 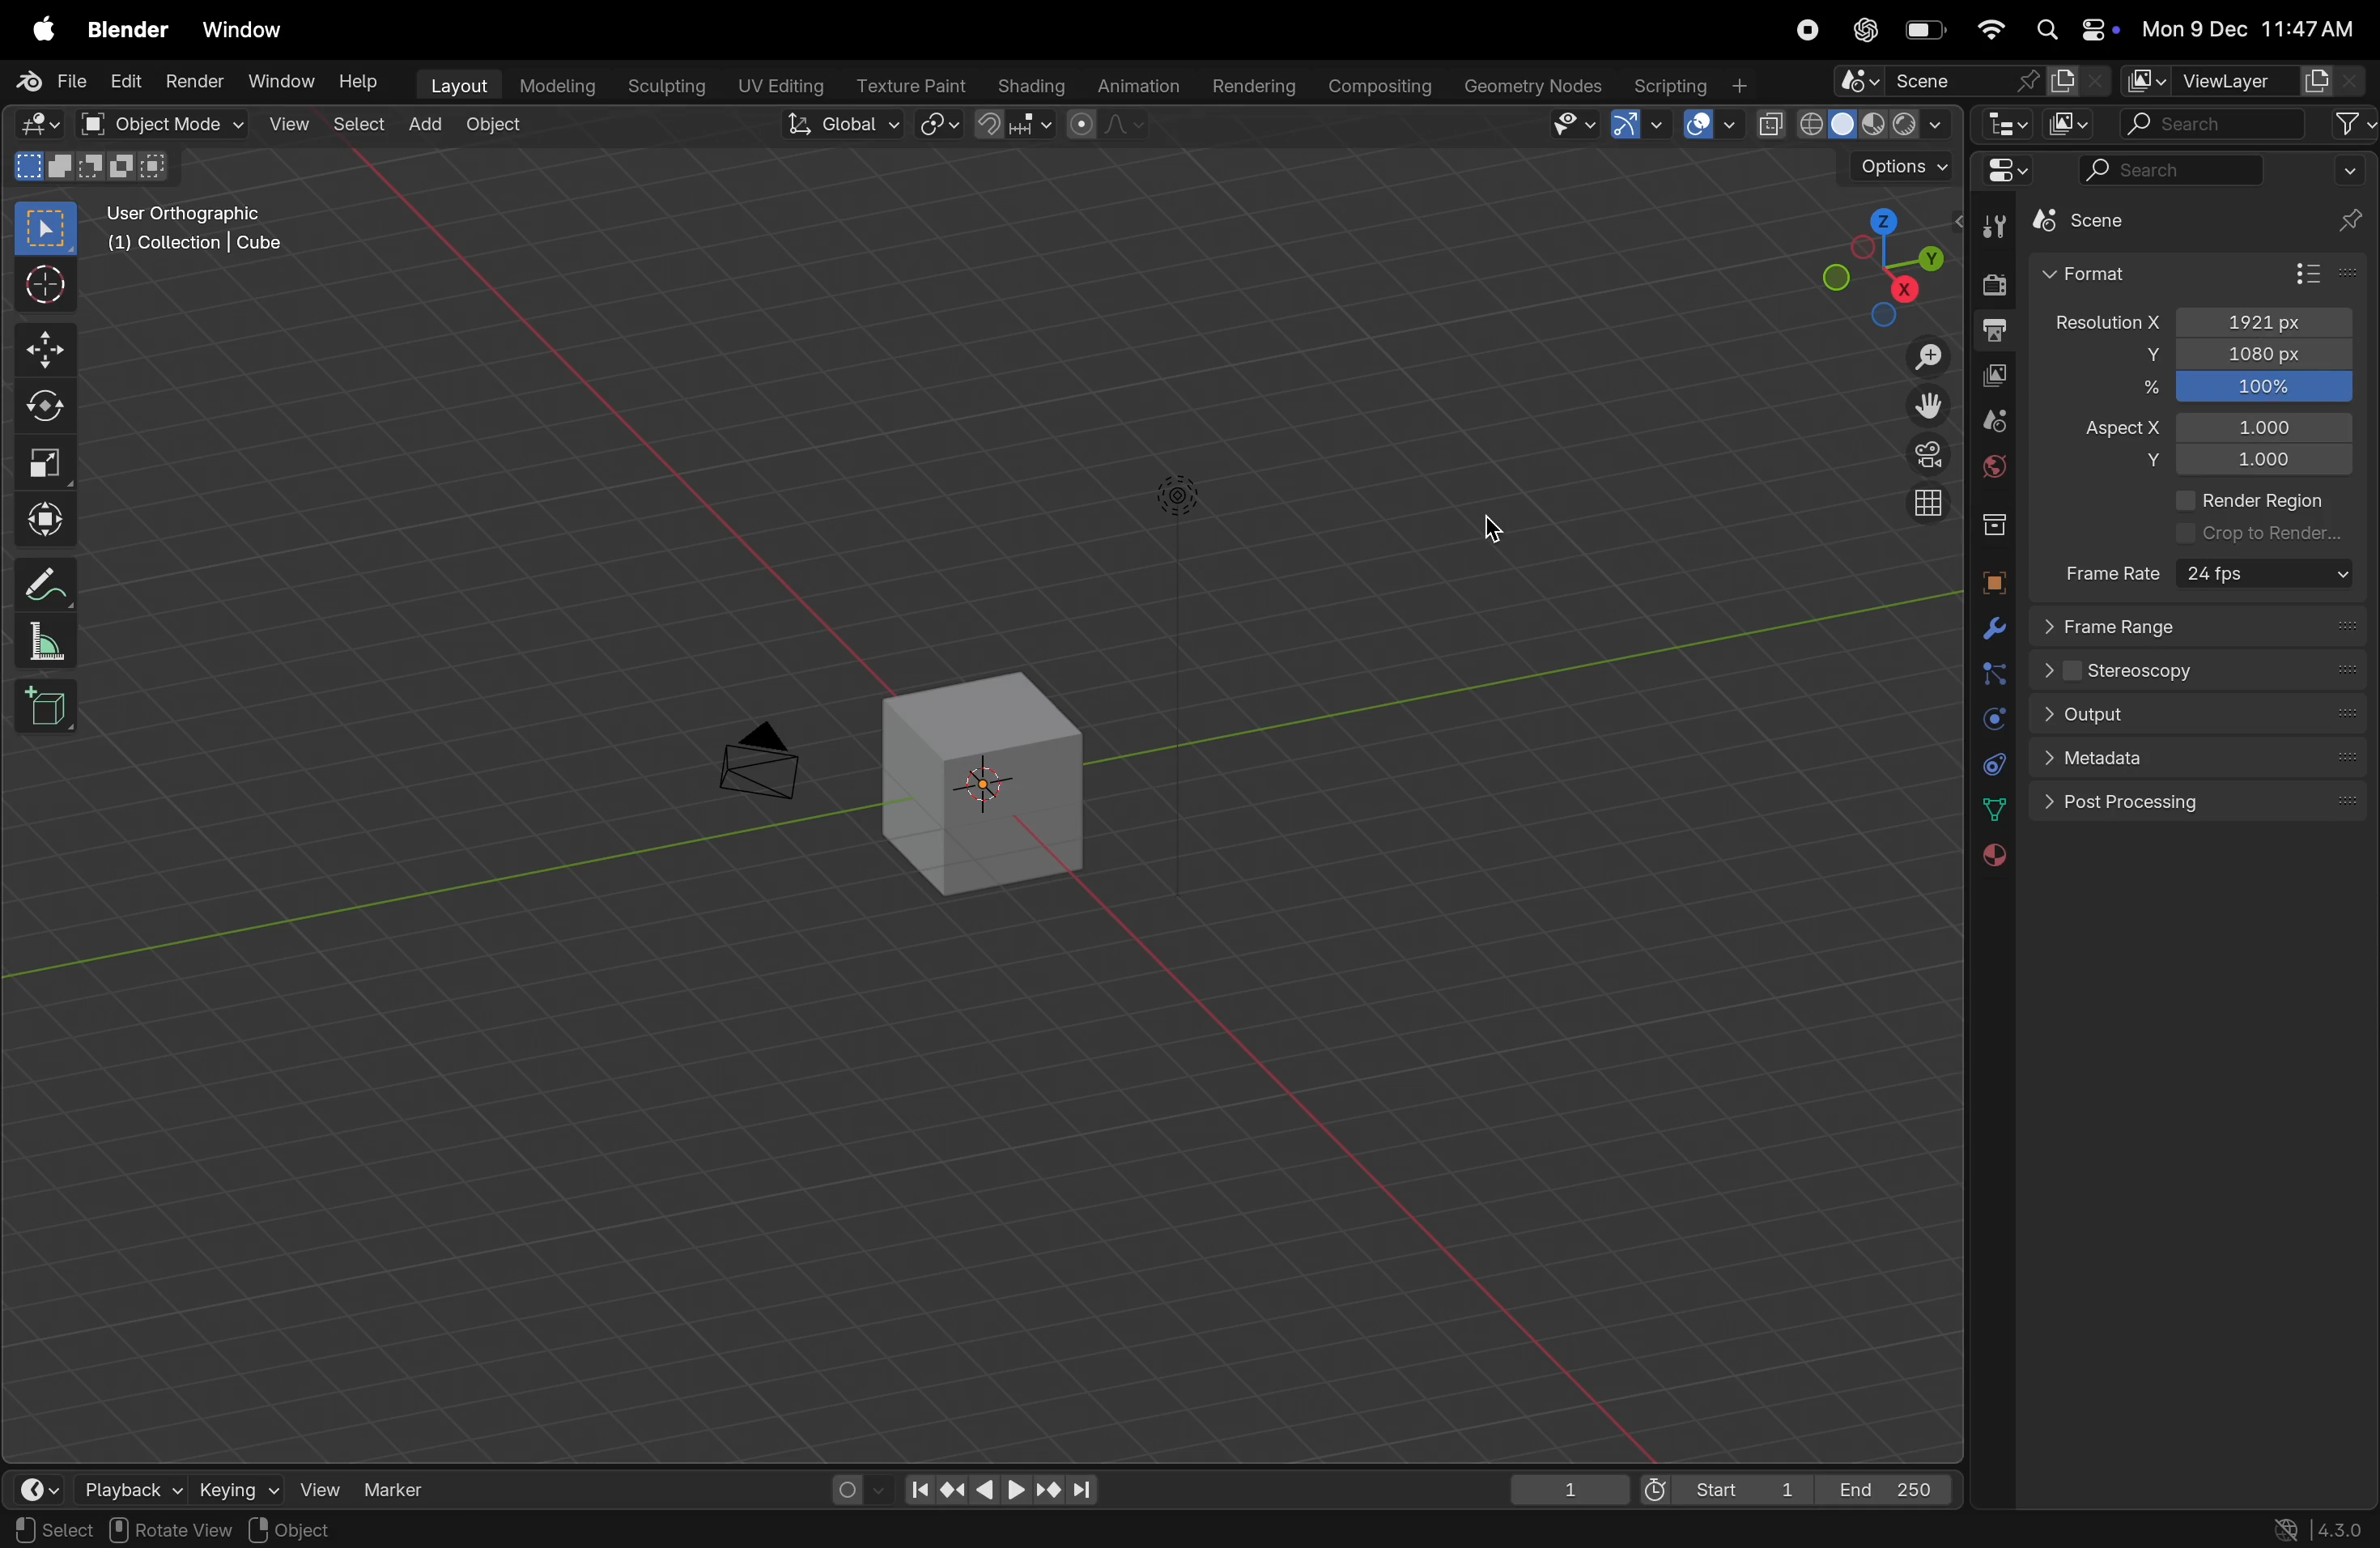 What do you see at coordinates (241, 29) in the screenshot?
I see `window` at bounding box center [241, 29].